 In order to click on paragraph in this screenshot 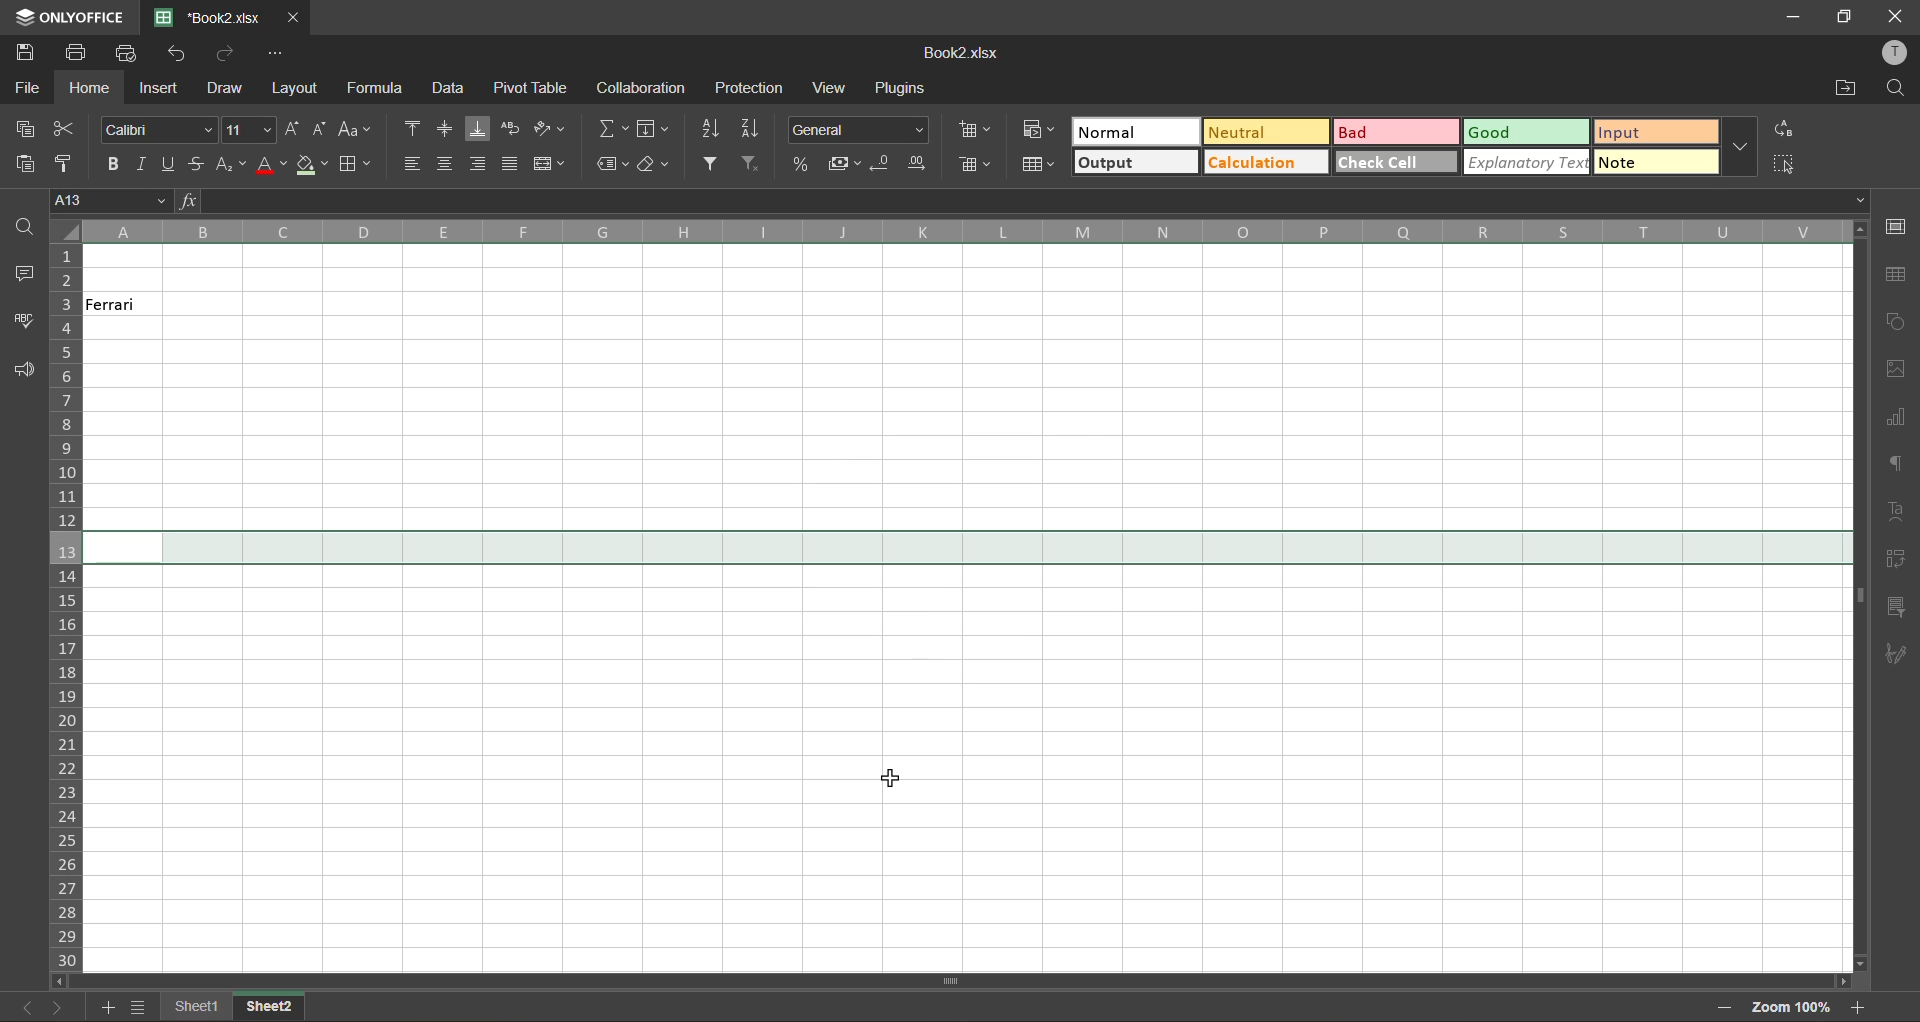, I will do `click(1897, 468)`.